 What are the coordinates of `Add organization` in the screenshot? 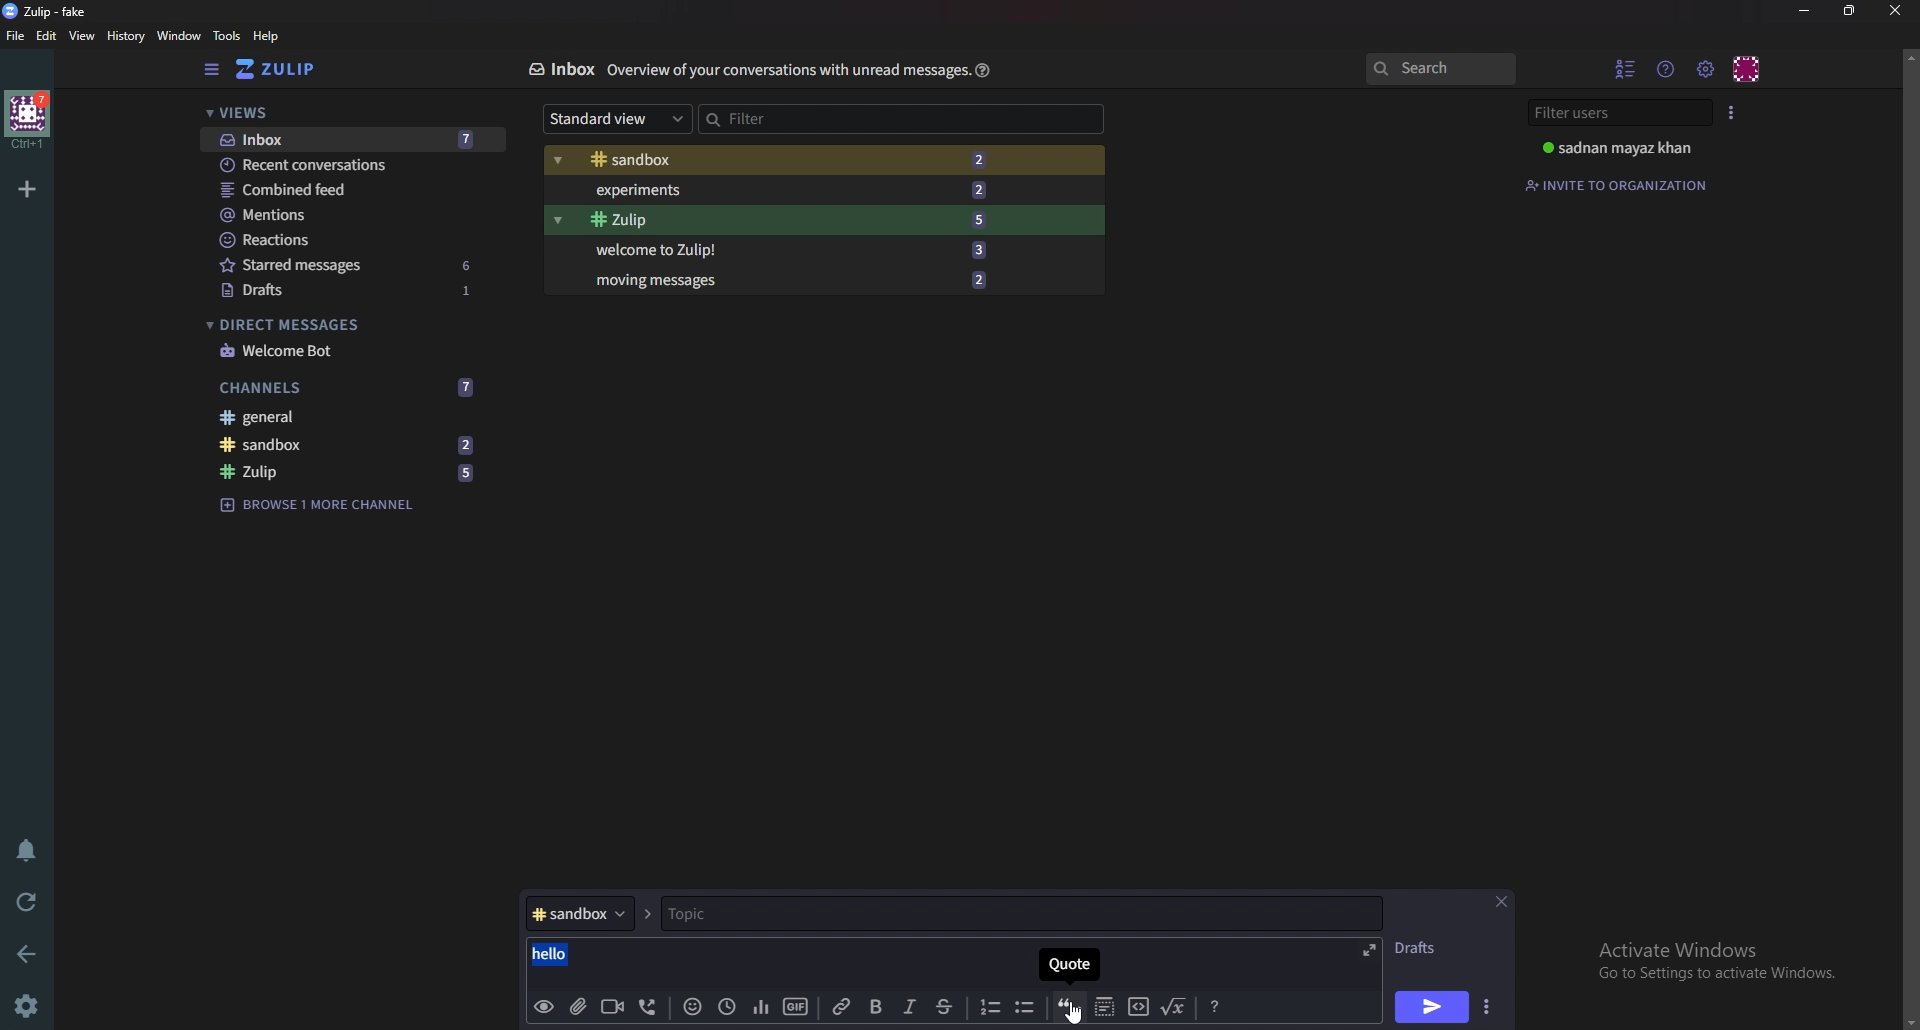 It's located at (30, 189).